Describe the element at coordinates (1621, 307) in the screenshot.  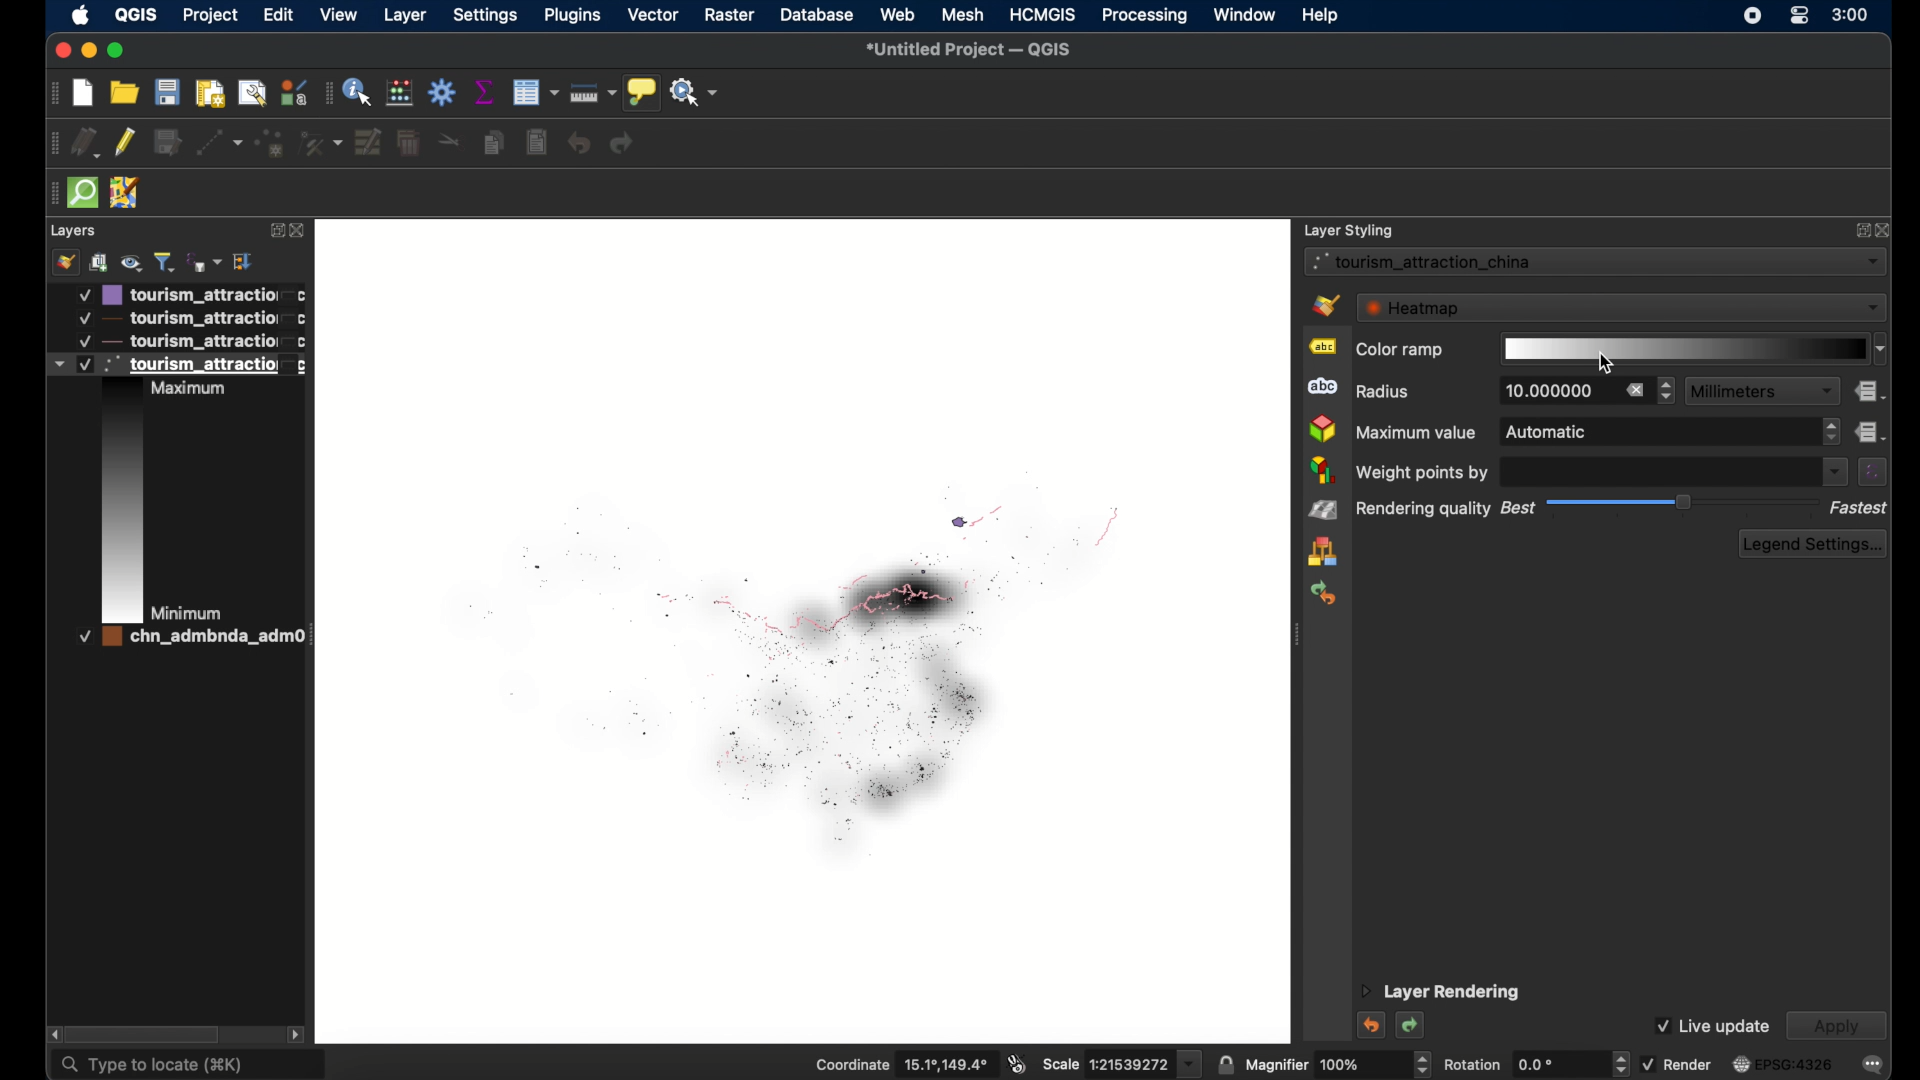
I see `heat map dropdown menu` at that location.